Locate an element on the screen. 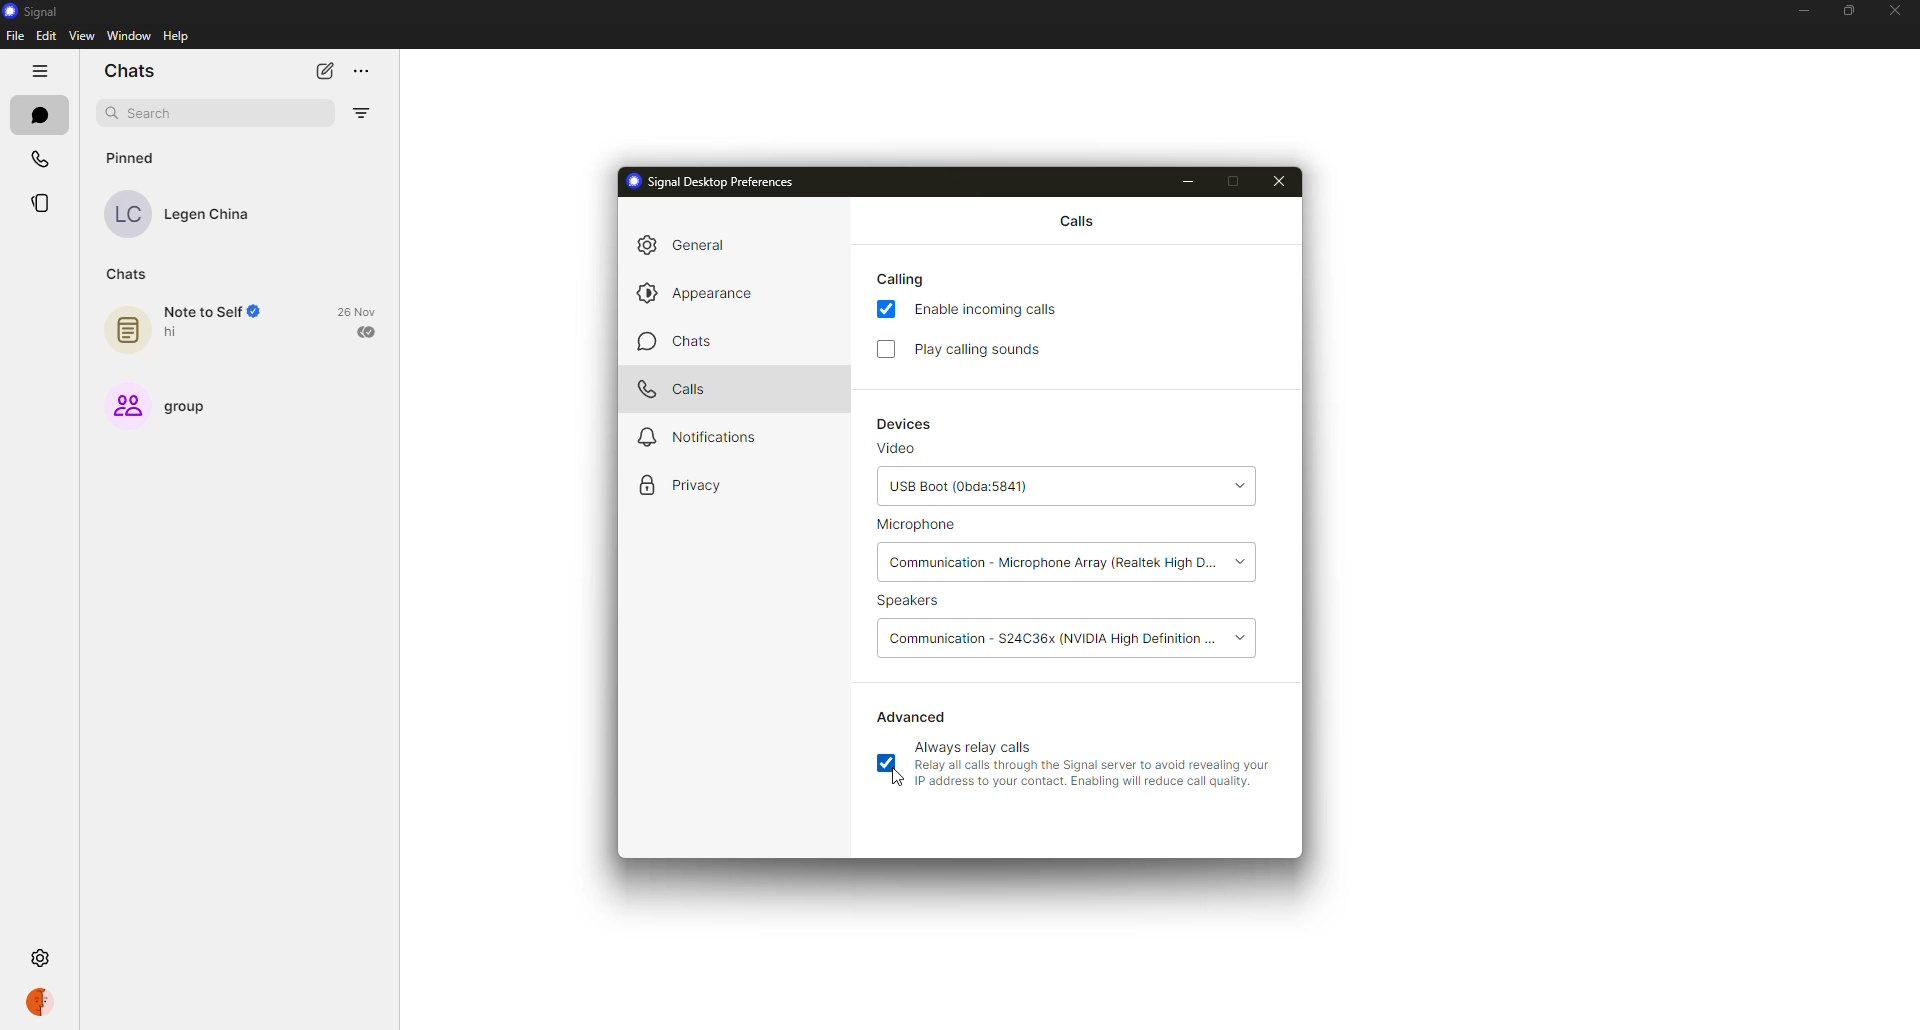  close is located at coordinates (1280, 181).